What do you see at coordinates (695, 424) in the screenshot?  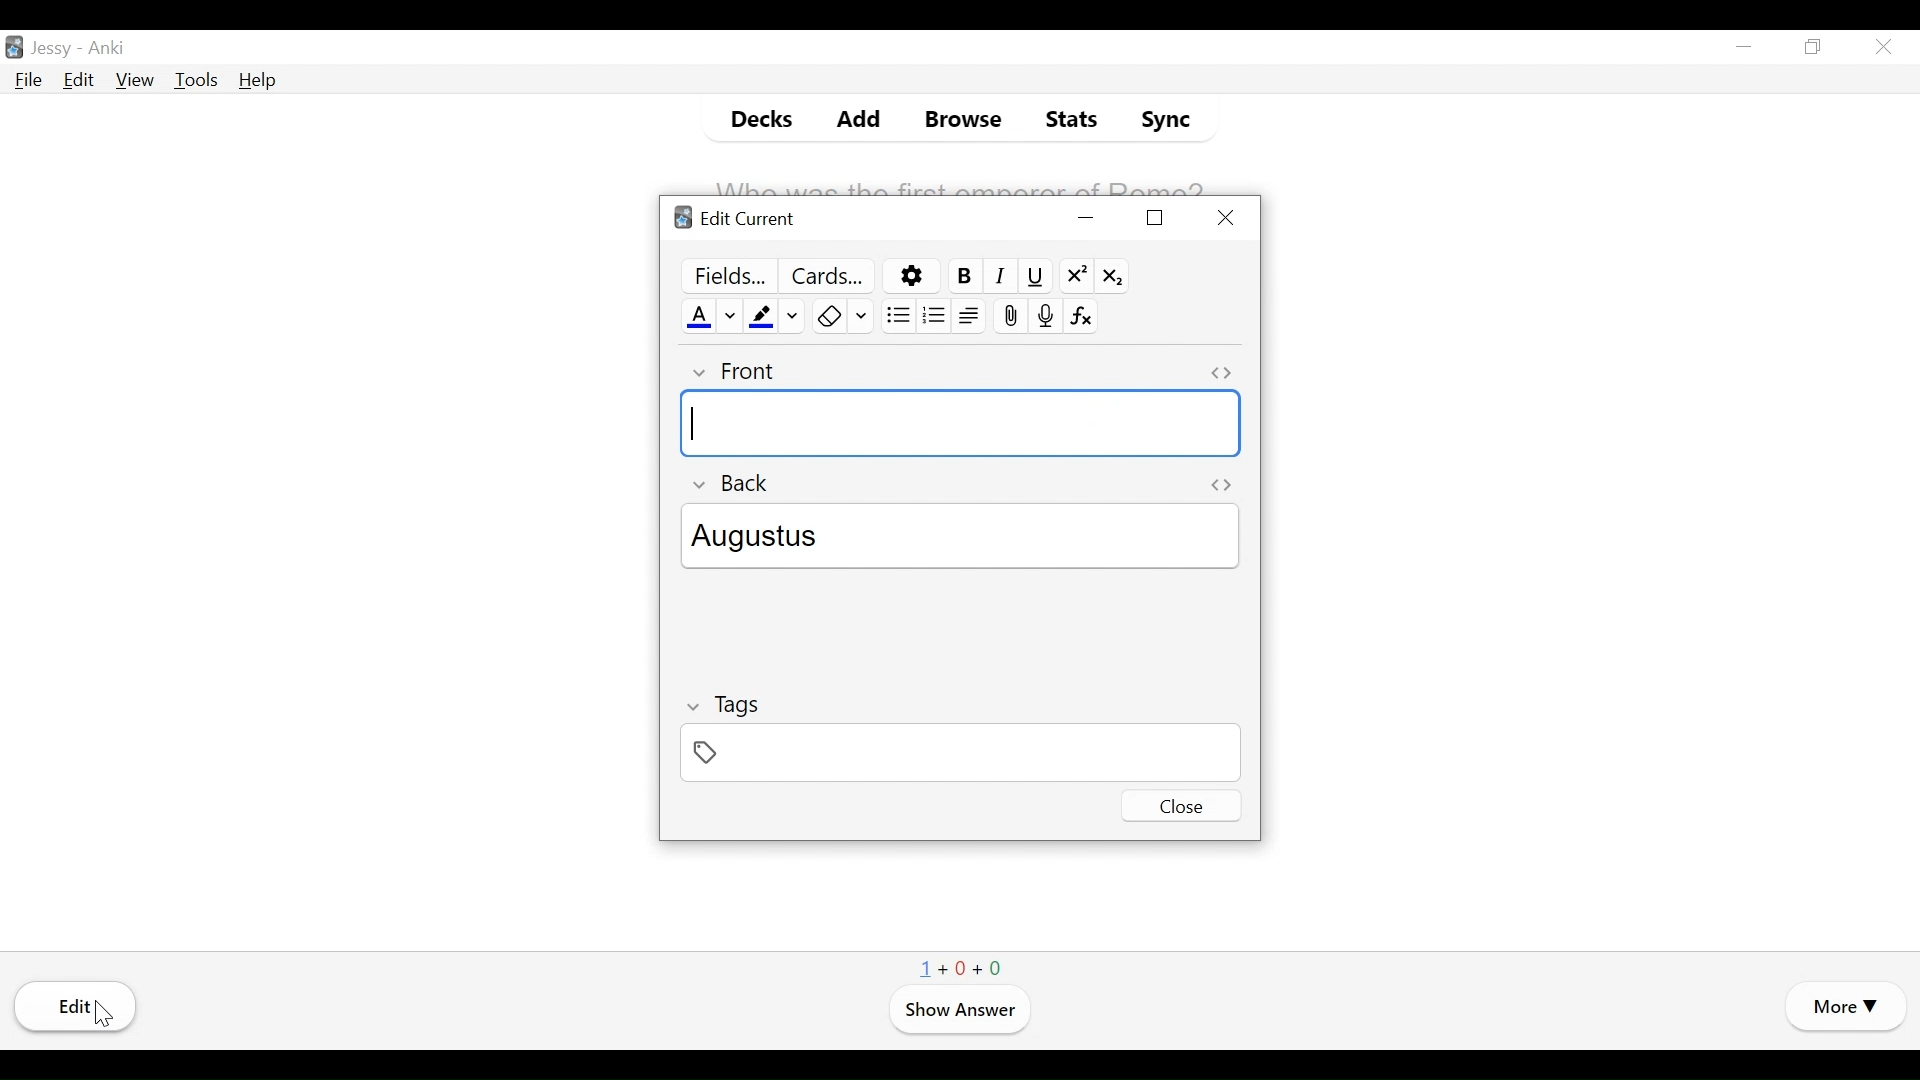 I see `Text Cursor` at bounding box center [695, 424].